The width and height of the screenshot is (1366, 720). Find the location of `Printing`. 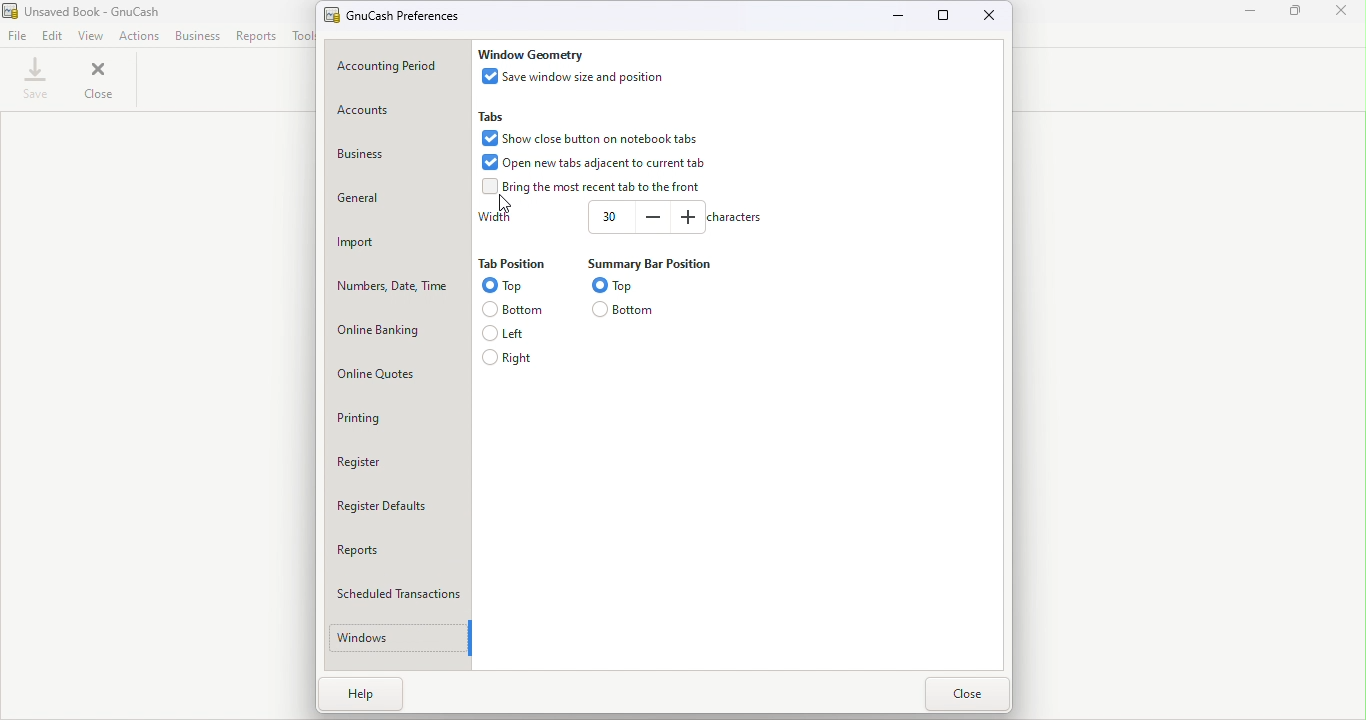

Printing is located at coordinates (399, 417).